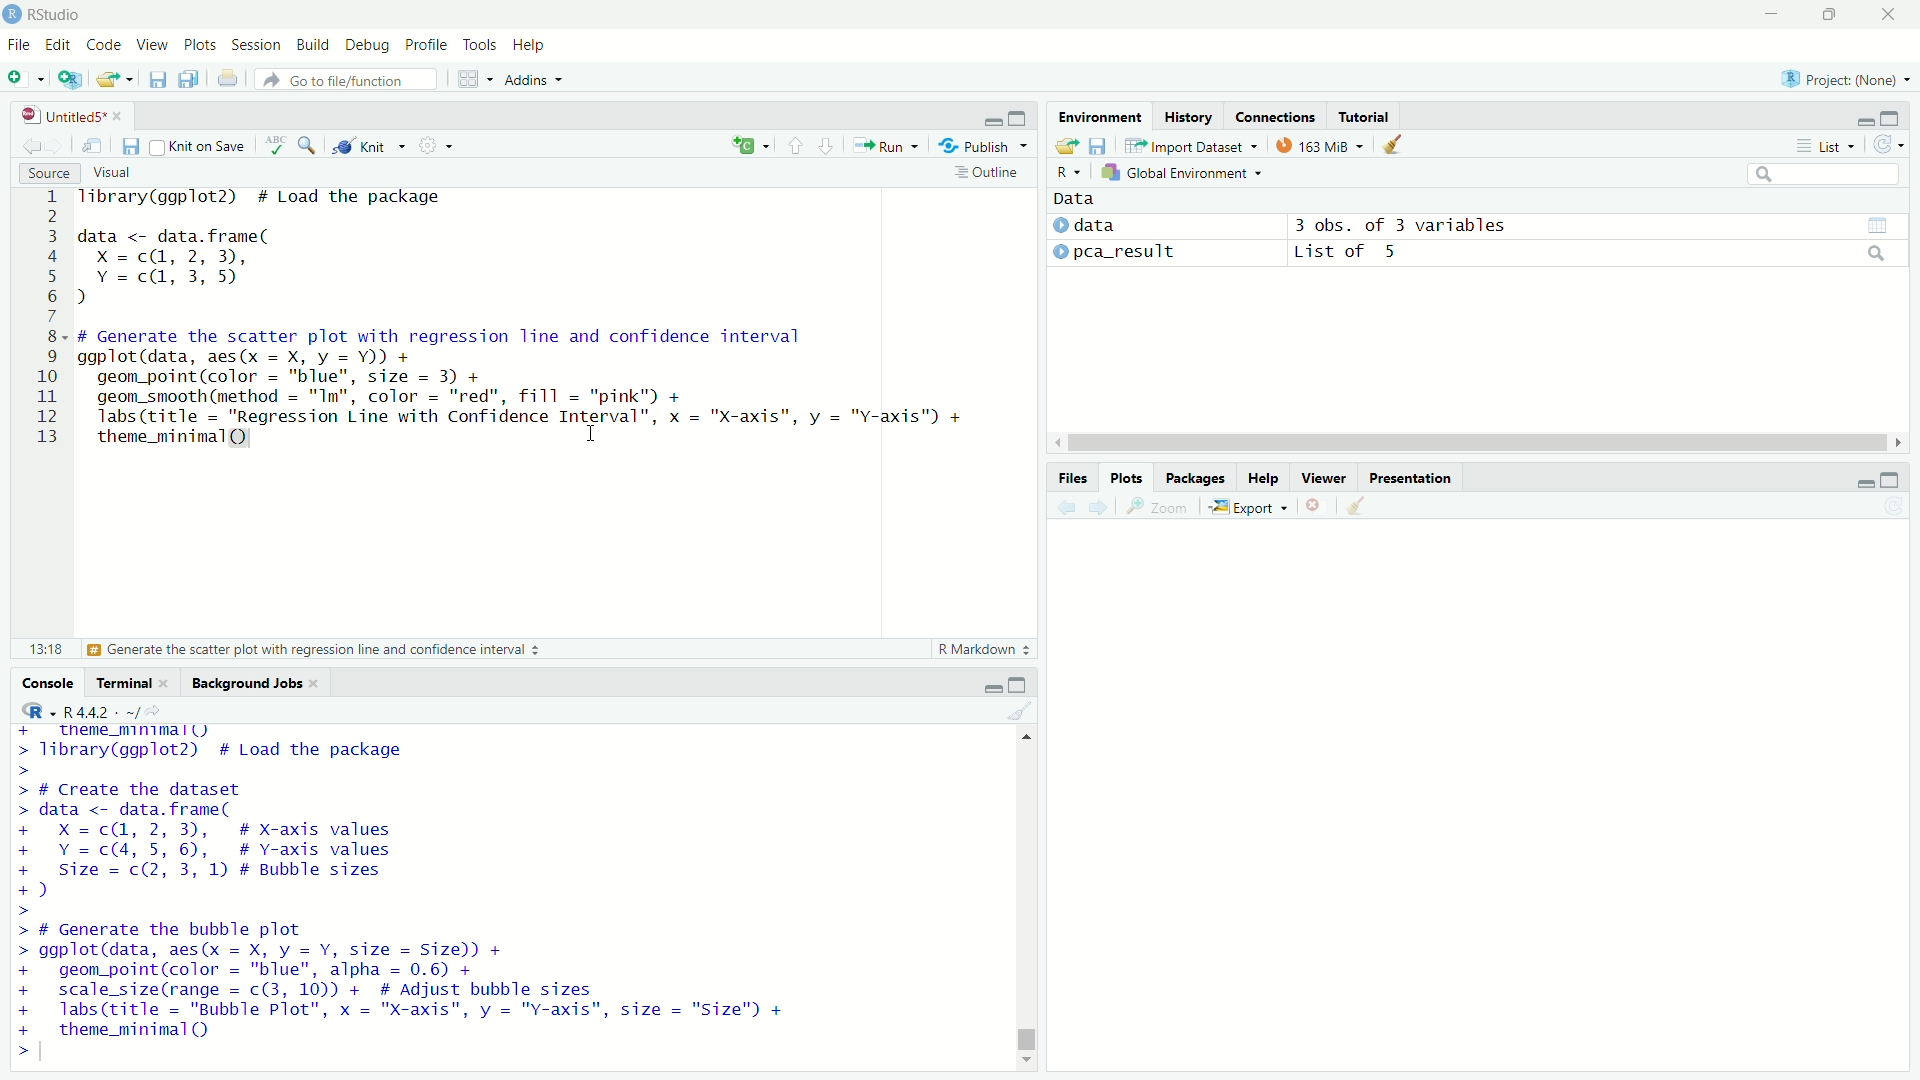 The height and width of the screenshot is (1080, 1920). What do you see at coordinates (1125, 477) in the screenshot?
I see `Plots` at bounding box center [1125, 477].